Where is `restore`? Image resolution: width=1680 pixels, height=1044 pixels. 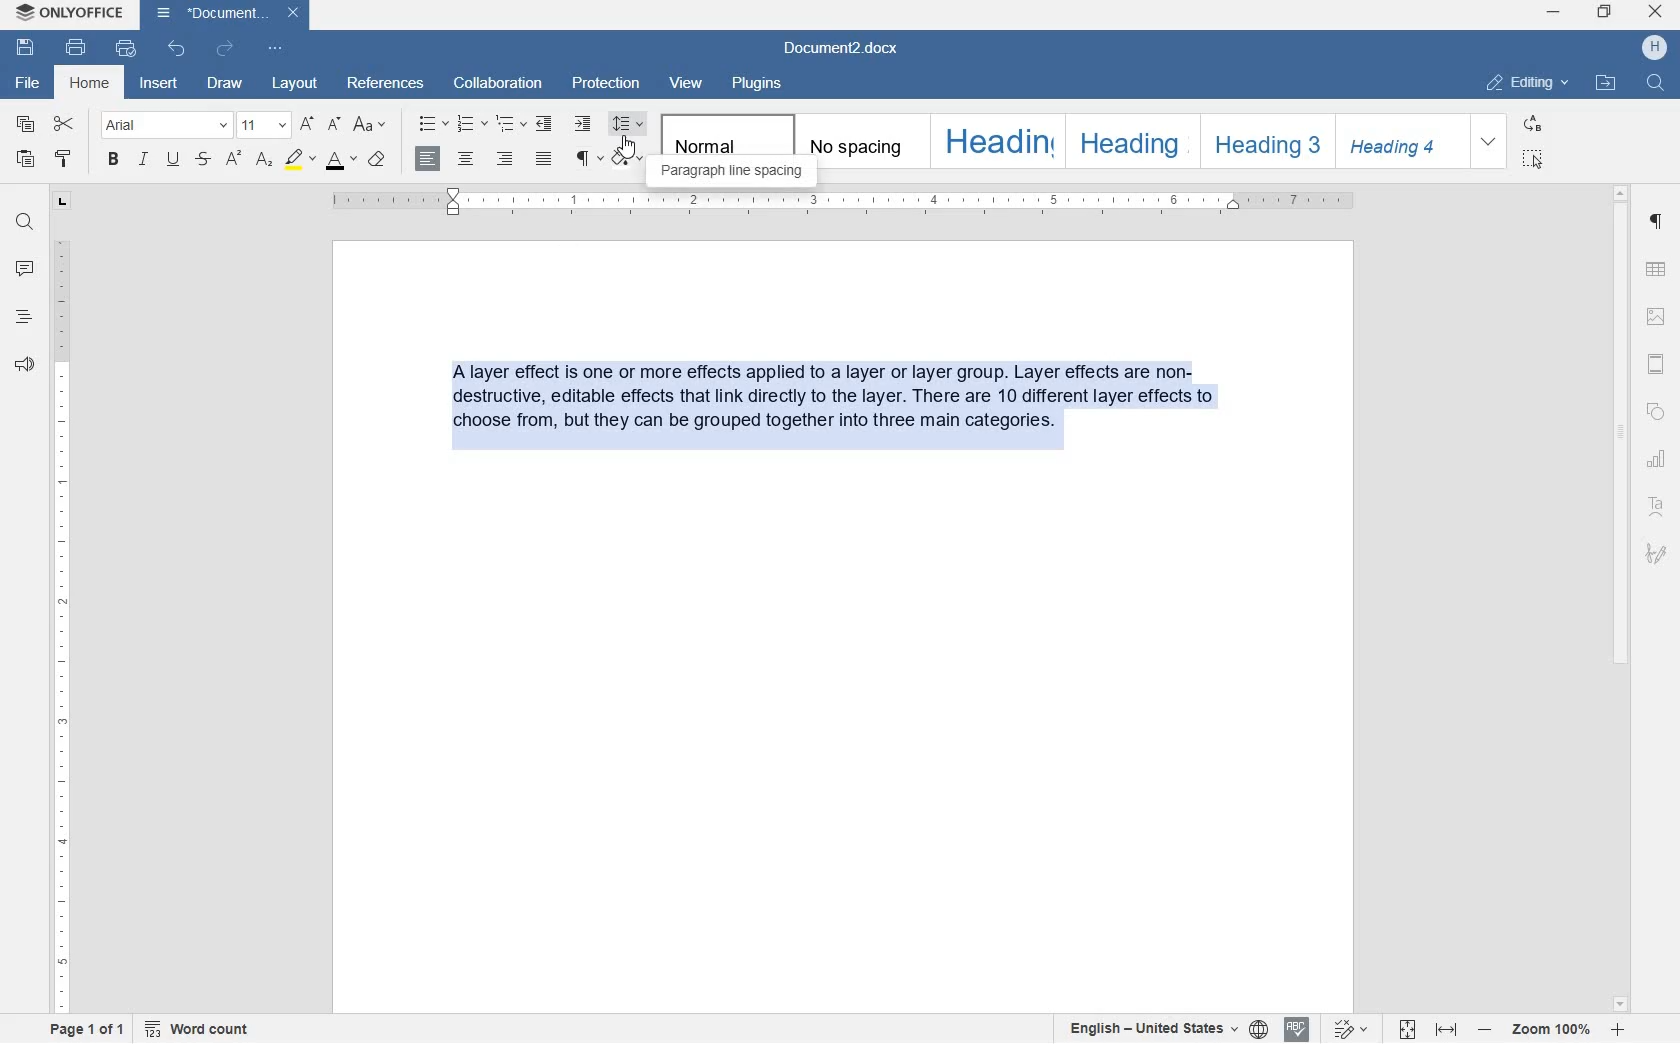
restore is located at coordinates (1608, 11).